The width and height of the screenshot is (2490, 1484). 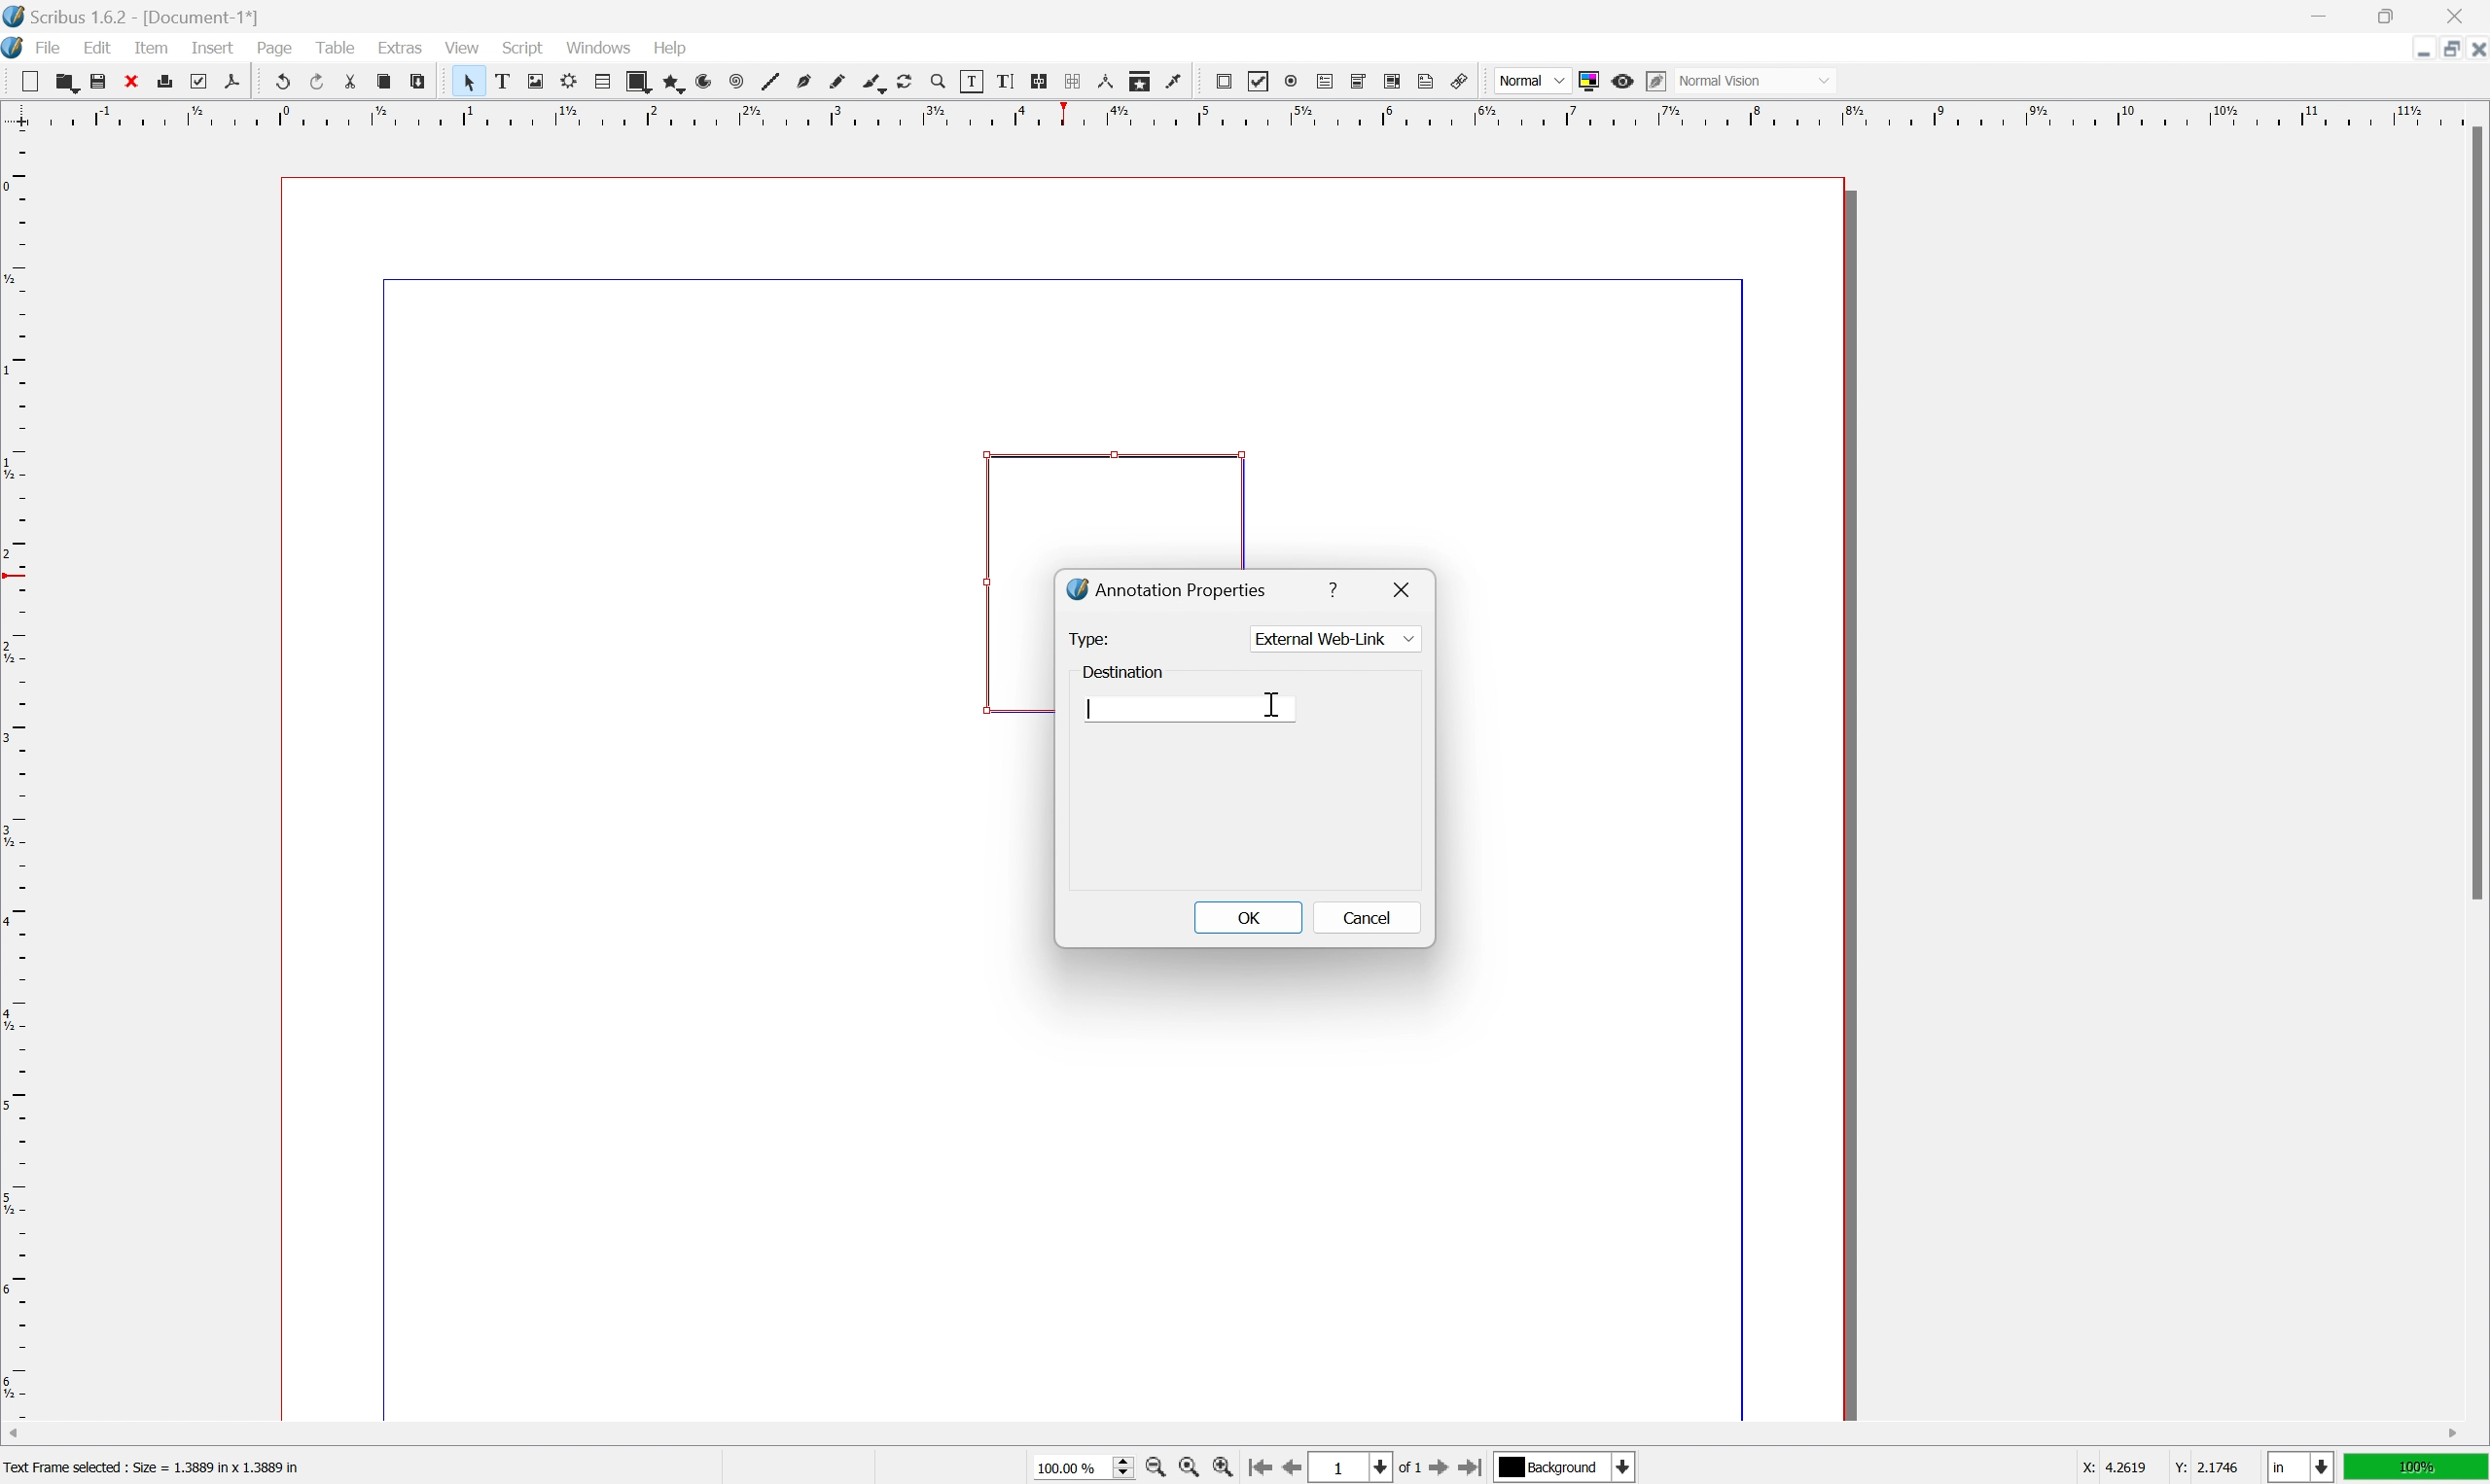 I want to click on arc, so click(x=705, y=81).